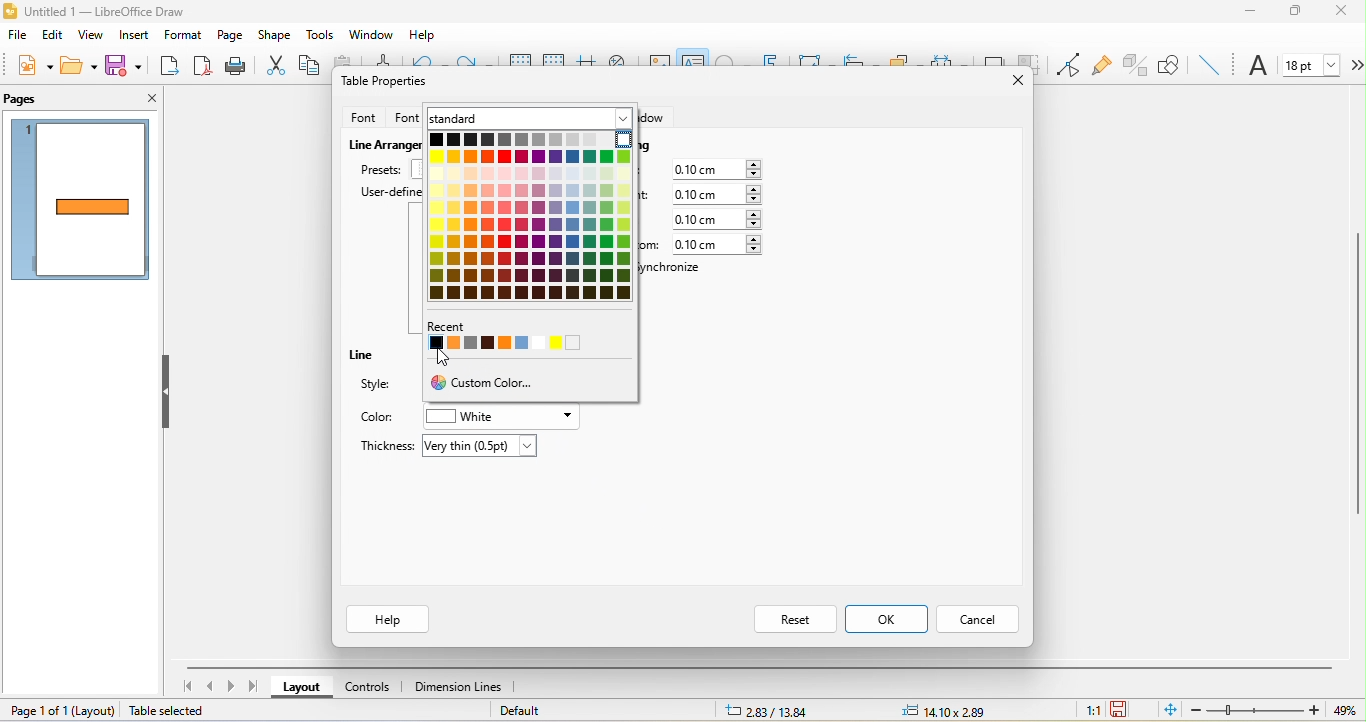  What do you see at coordinates (1313, 65) in the screenshot?
I see `font size` at bounding box center [1313, 65].